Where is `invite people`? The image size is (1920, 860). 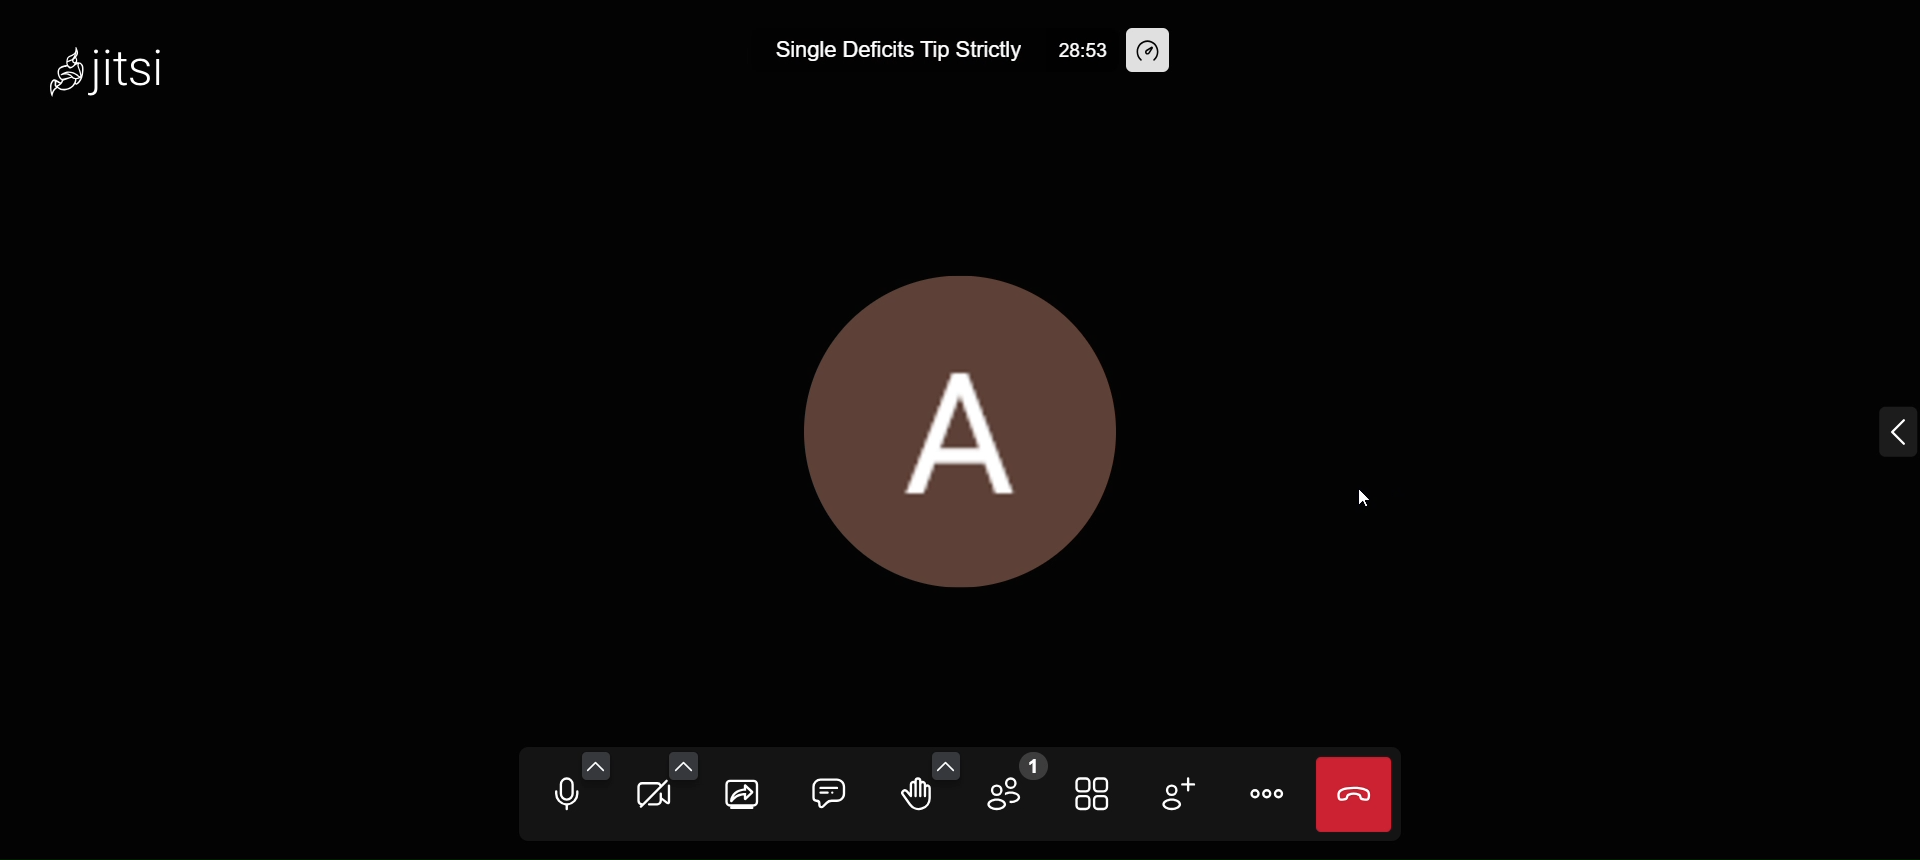
invite people is located at coordinates (1181, 796).